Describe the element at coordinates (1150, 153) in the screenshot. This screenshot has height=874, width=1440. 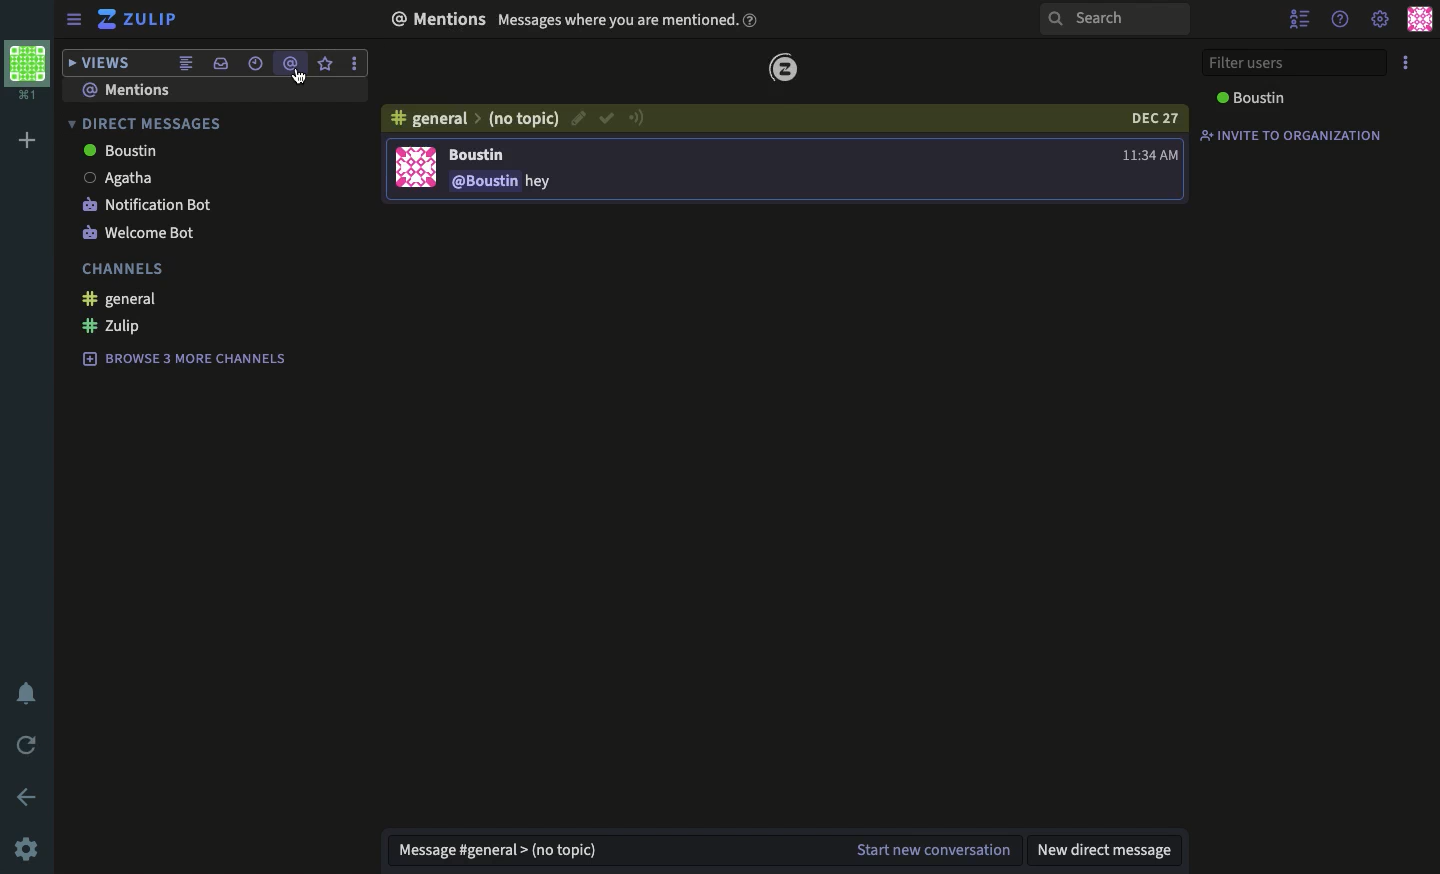
I see `time` at that location.